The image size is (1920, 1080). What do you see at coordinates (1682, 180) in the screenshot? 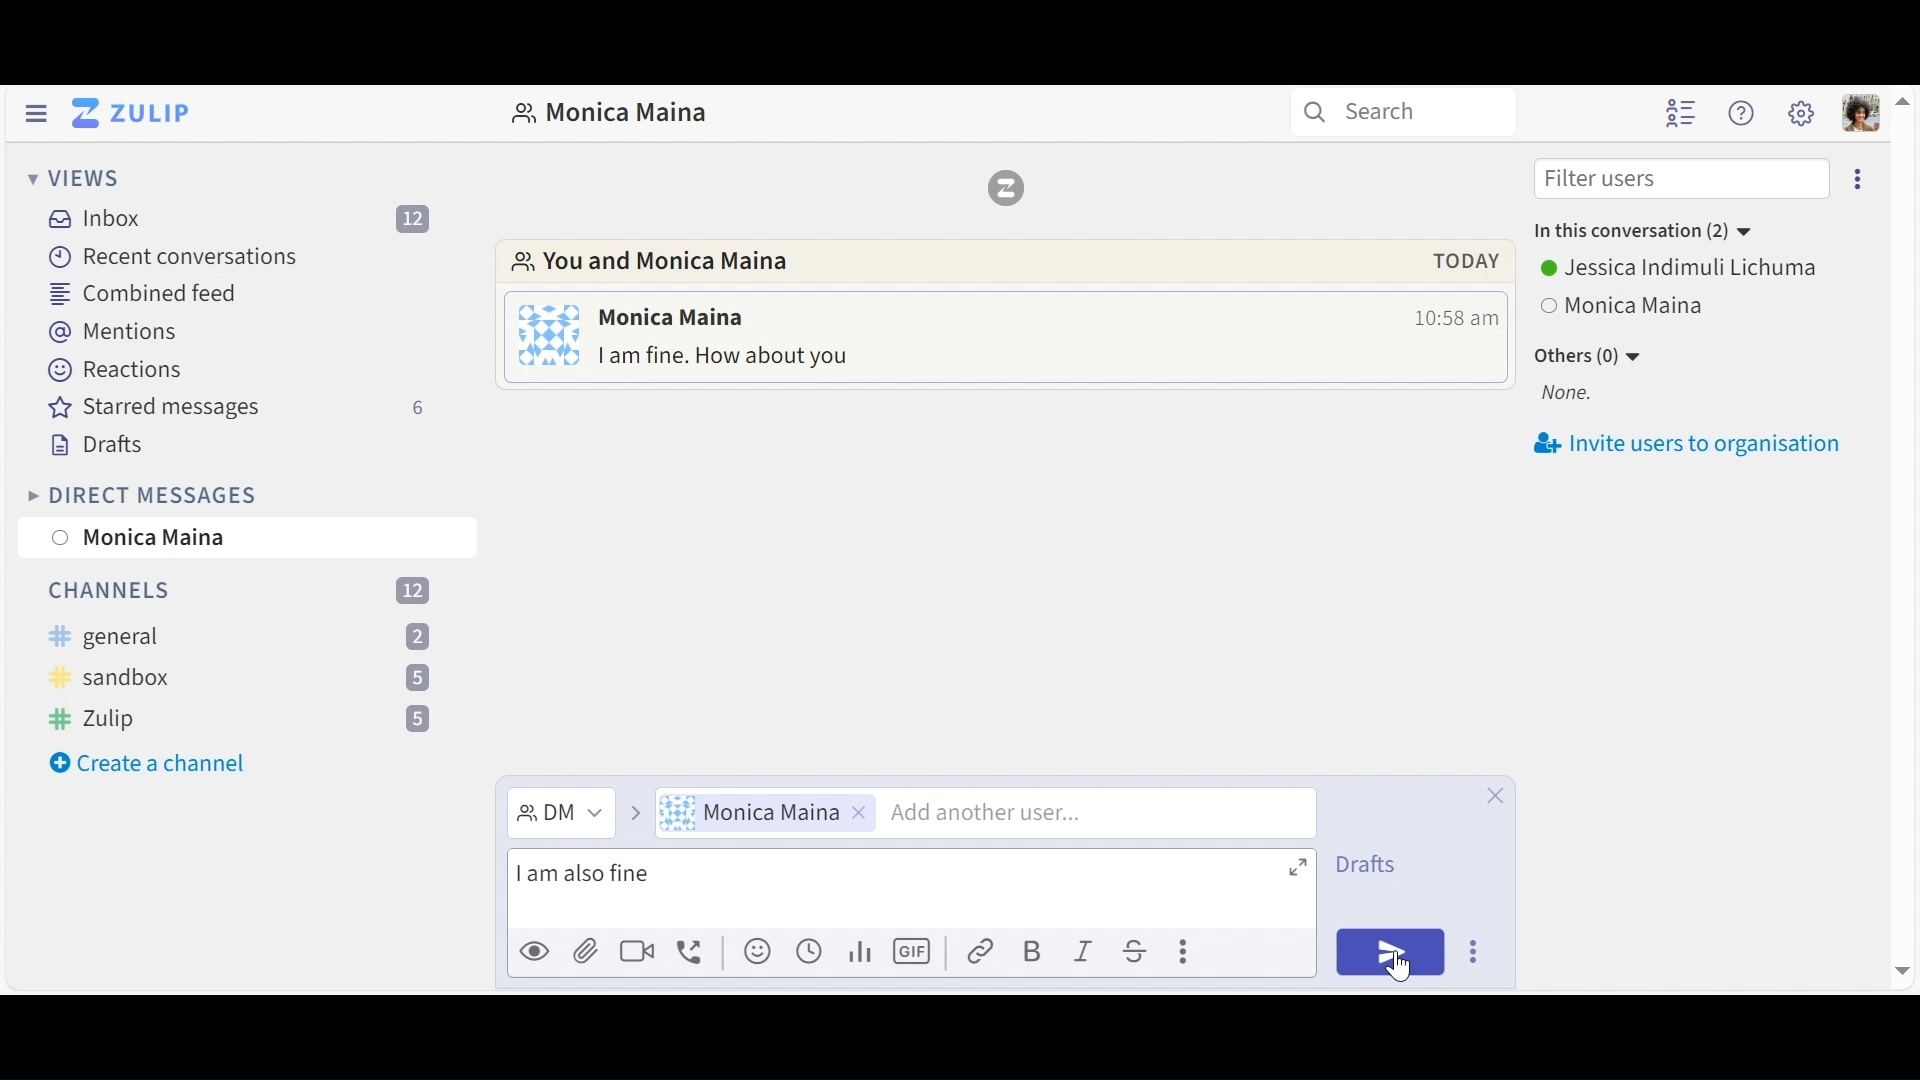
I see `Filter users` at bounding box center [1682, 180].